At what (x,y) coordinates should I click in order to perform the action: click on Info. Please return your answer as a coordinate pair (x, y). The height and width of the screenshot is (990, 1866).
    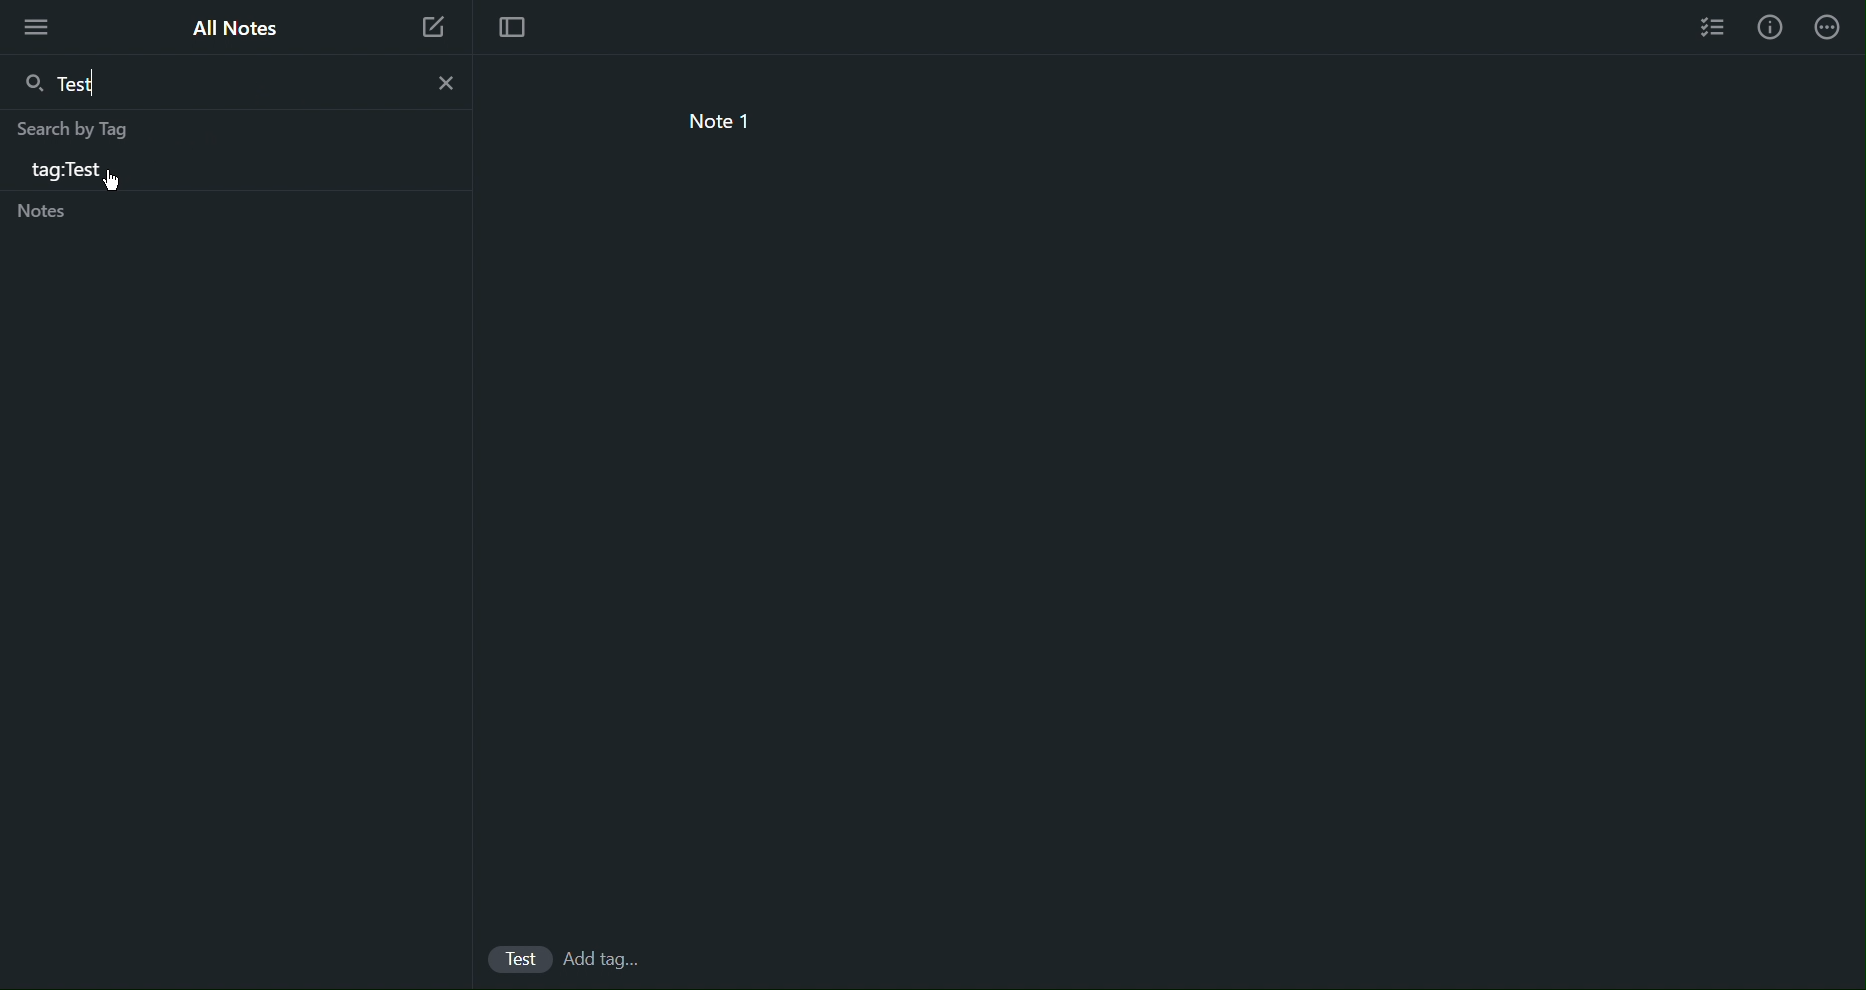
    Looking at the image, I should click on (1770, 26).